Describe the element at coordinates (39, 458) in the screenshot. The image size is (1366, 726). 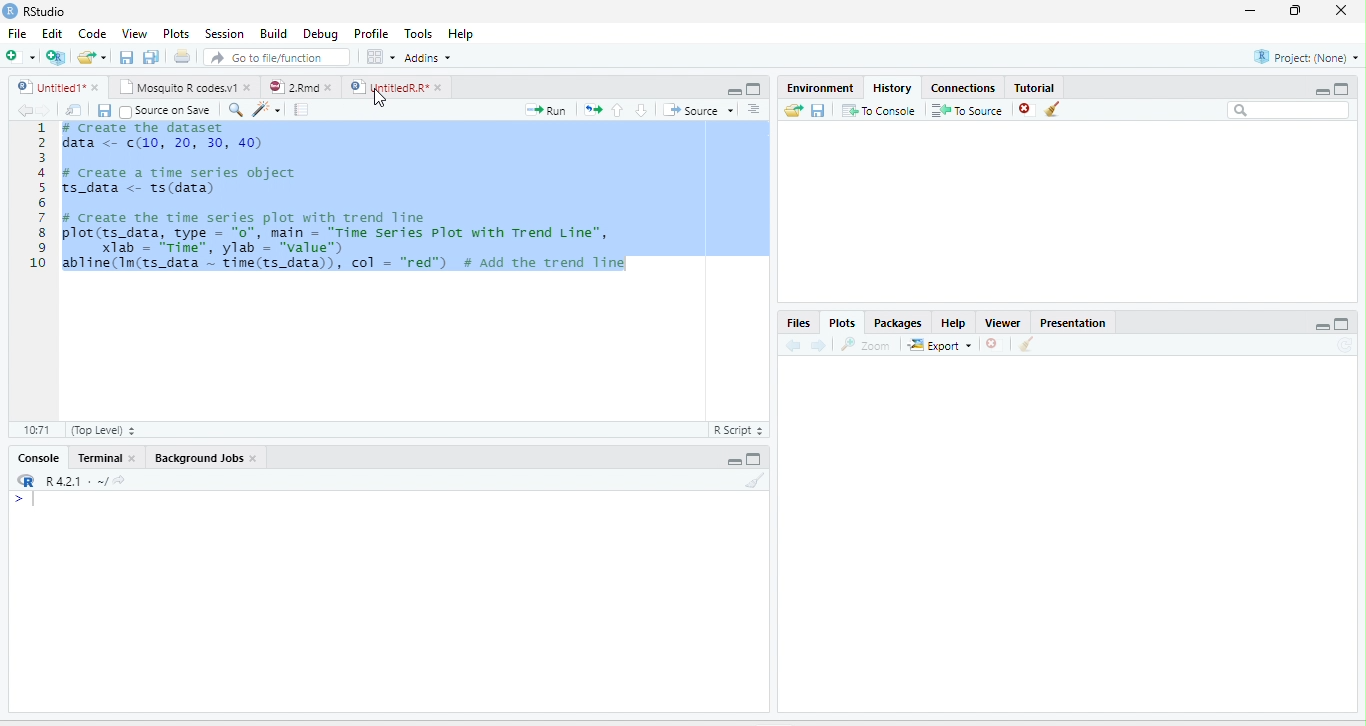
I see `Console` at that location.